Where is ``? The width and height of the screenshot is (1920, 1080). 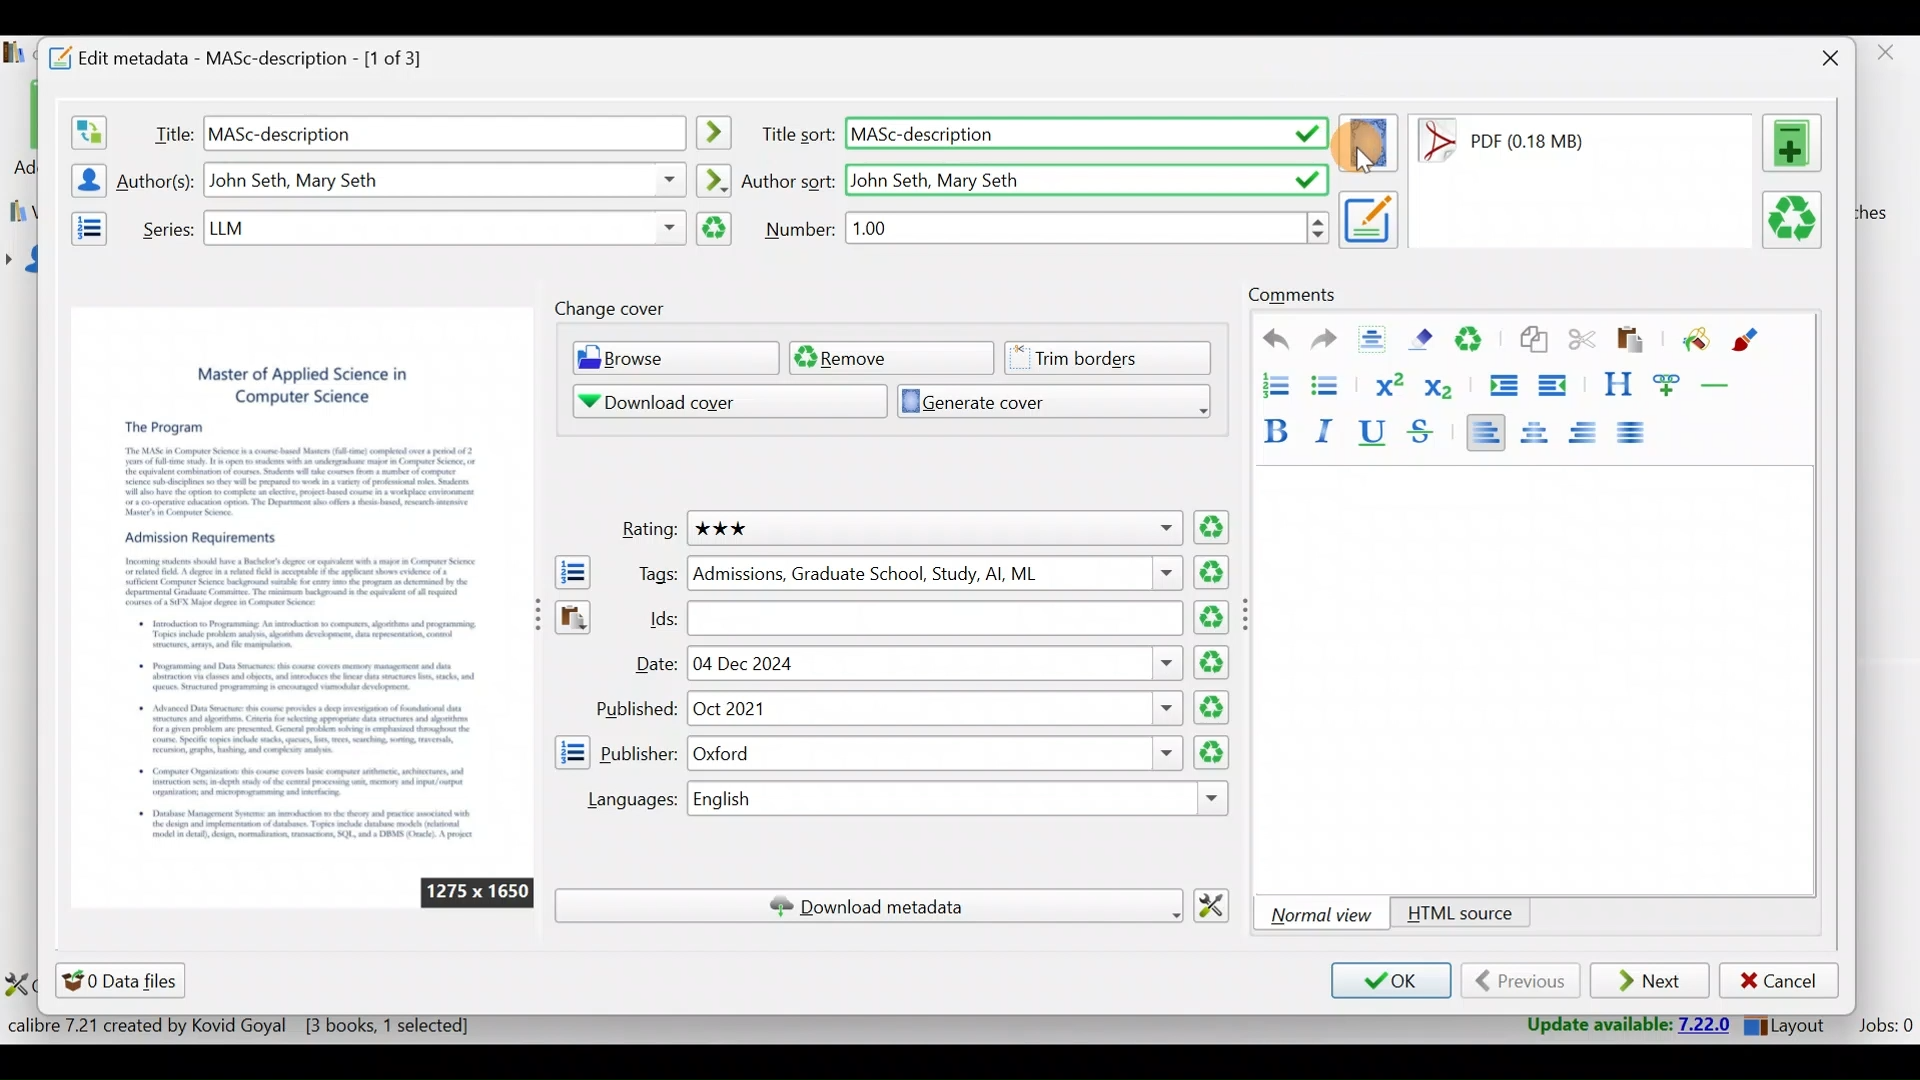  is located at coordinates (1086, 135).